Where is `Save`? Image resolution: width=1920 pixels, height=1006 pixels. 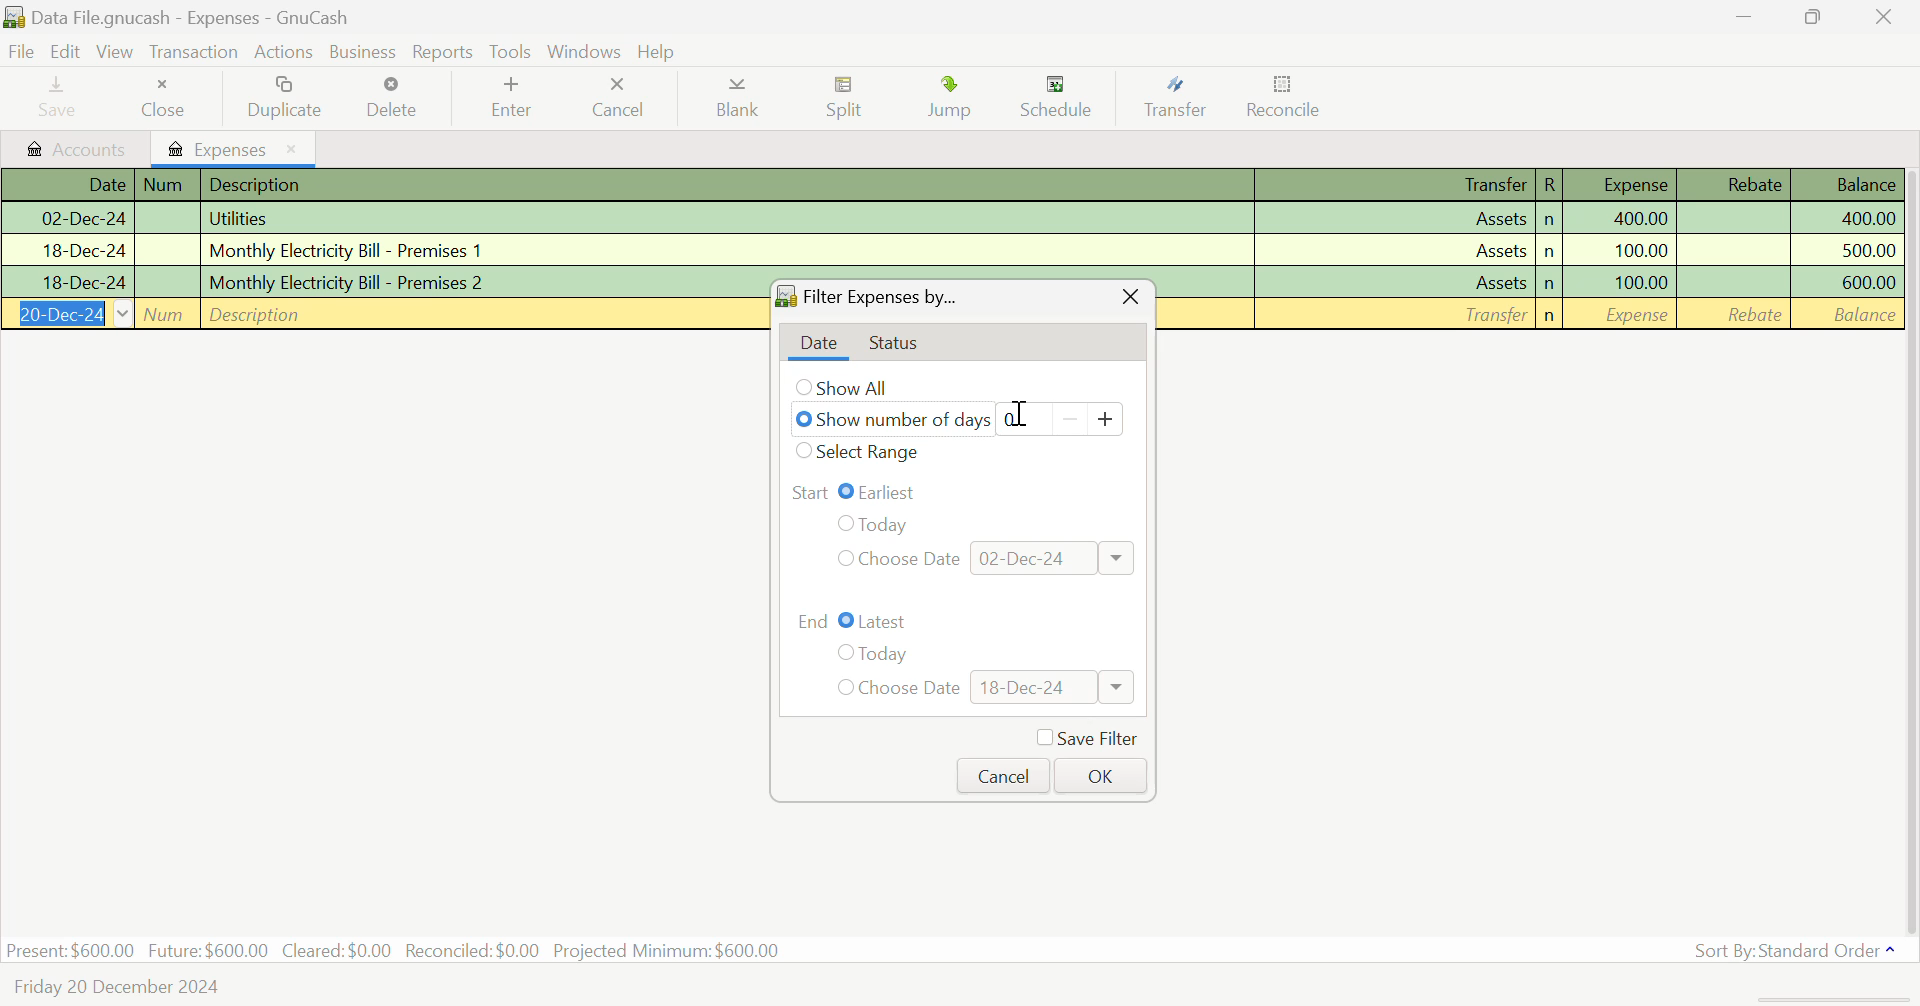 Save is located at coordinates (60, 98).